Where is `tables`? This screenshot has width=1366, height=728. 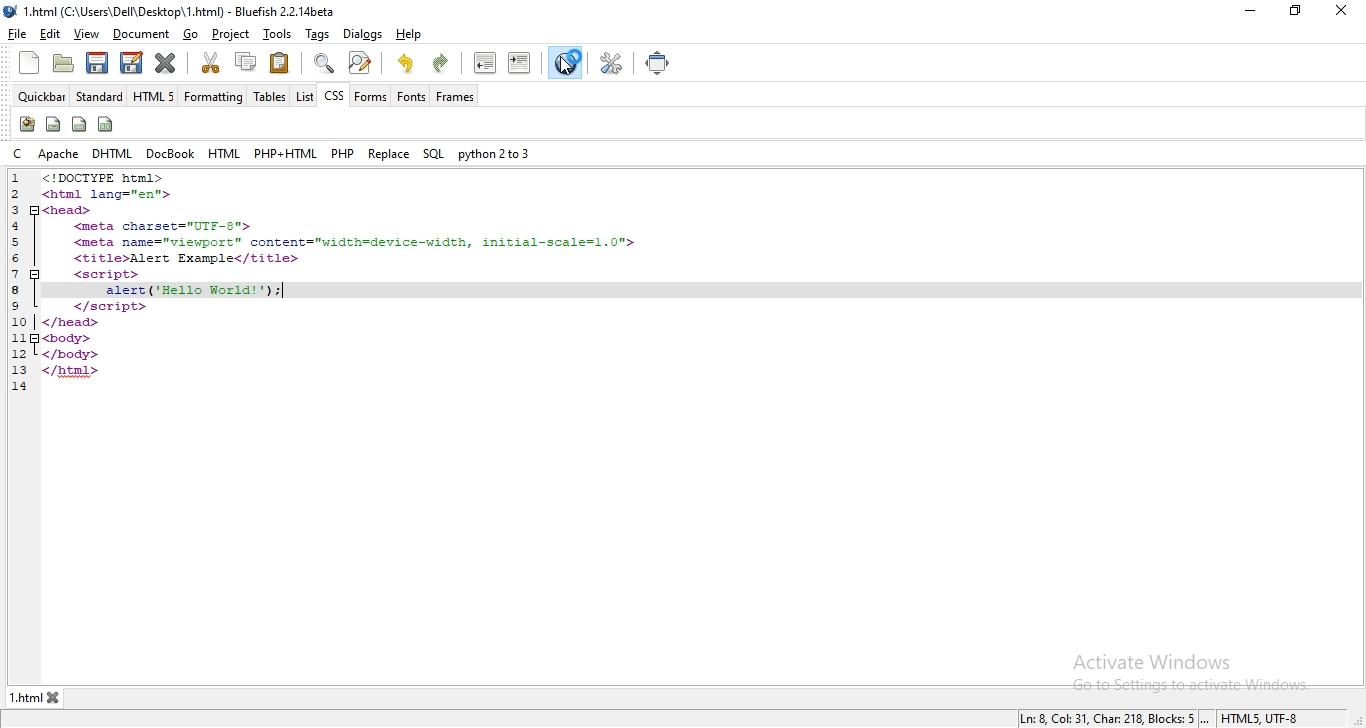 tables is located at coordinates (266, 97).